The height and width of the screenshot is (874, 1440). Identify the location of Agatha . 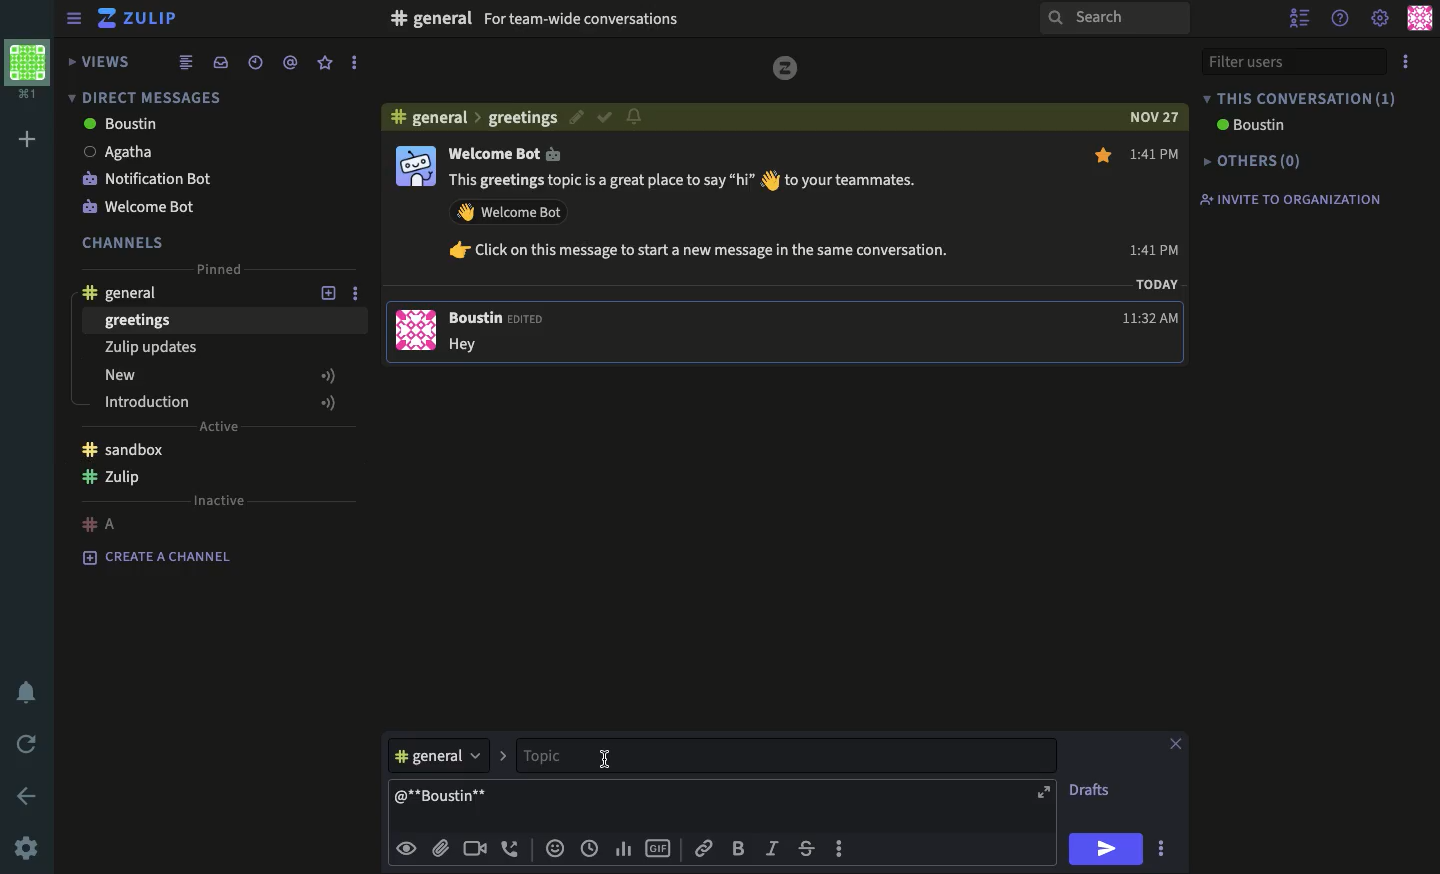
(118, 151).